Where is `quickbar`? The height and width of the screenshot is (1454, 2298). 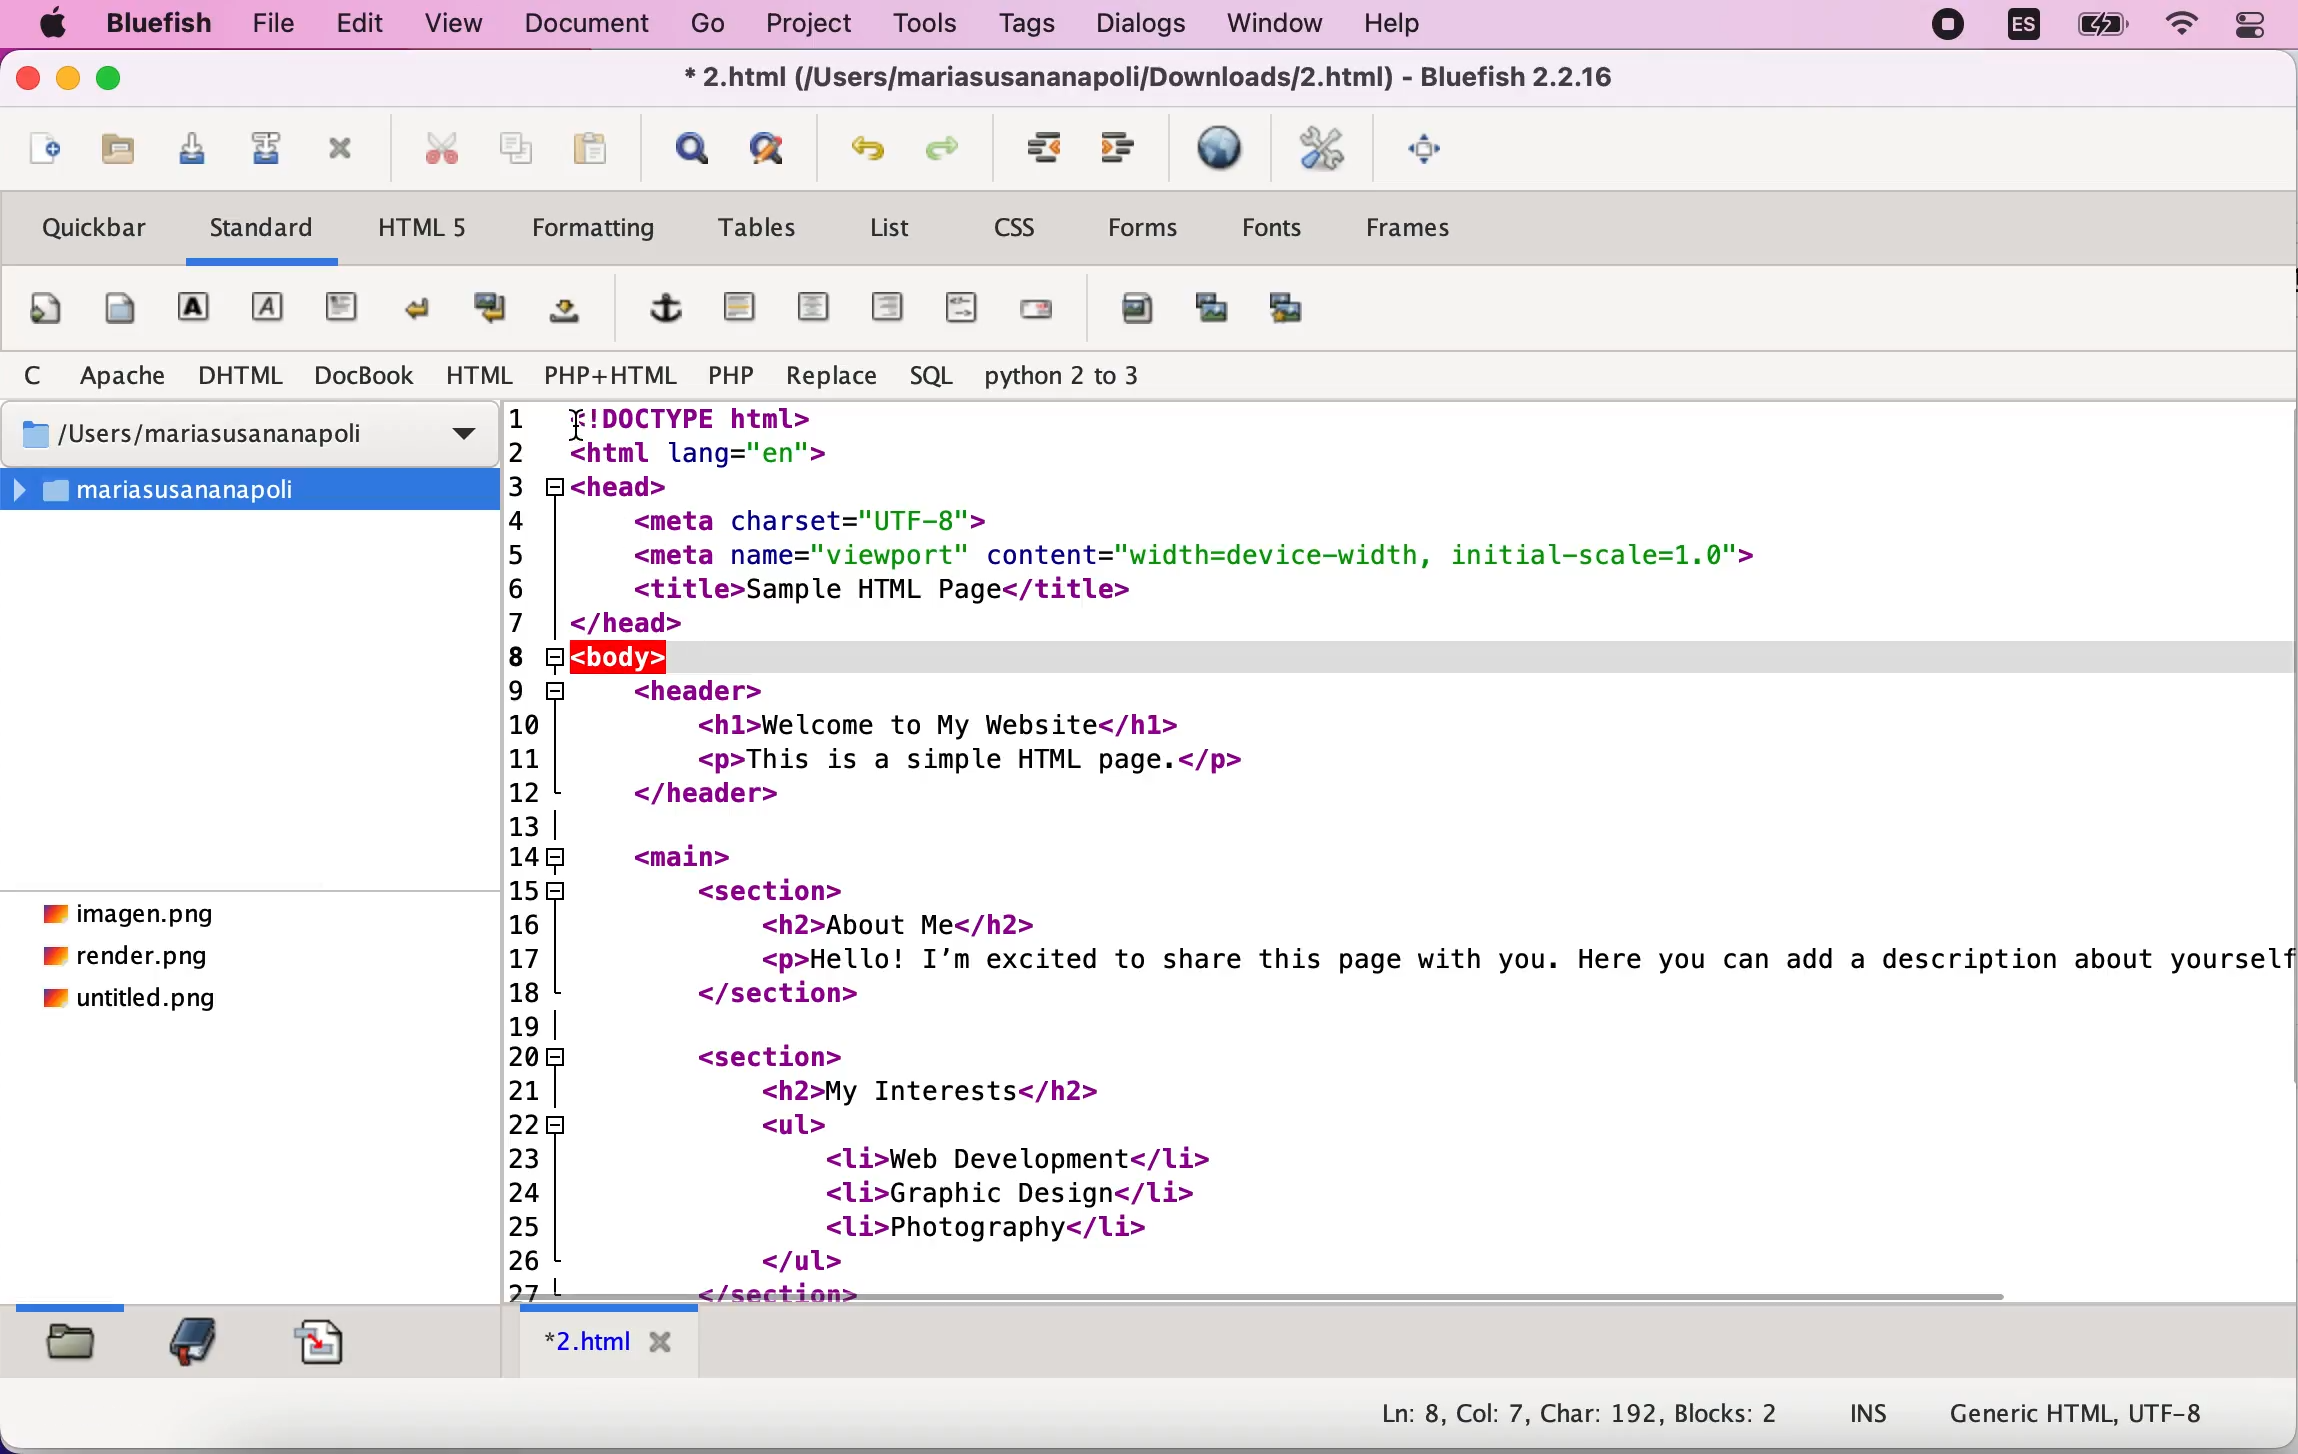
quickbar is located at coordinates (93, 227).